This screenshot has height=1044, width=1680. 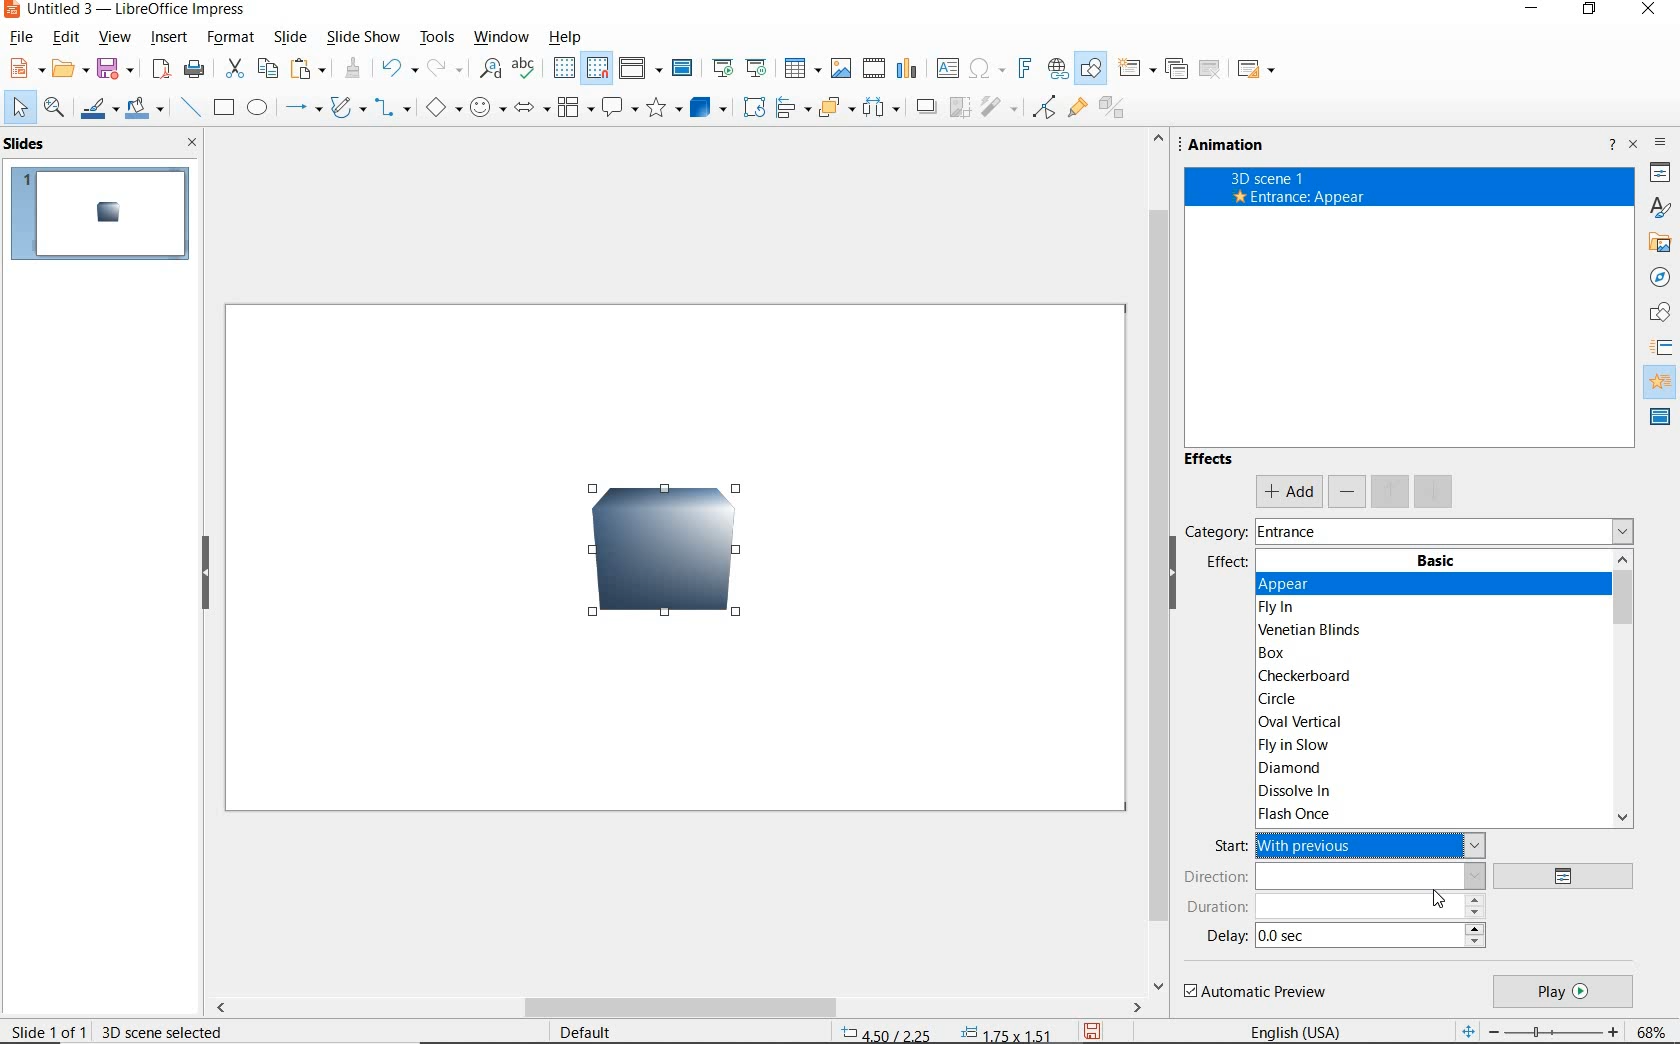 What do you see at coordinates (159, 69) in the screenshot?
I see `save as pdf` at bounding box center [159, 69].